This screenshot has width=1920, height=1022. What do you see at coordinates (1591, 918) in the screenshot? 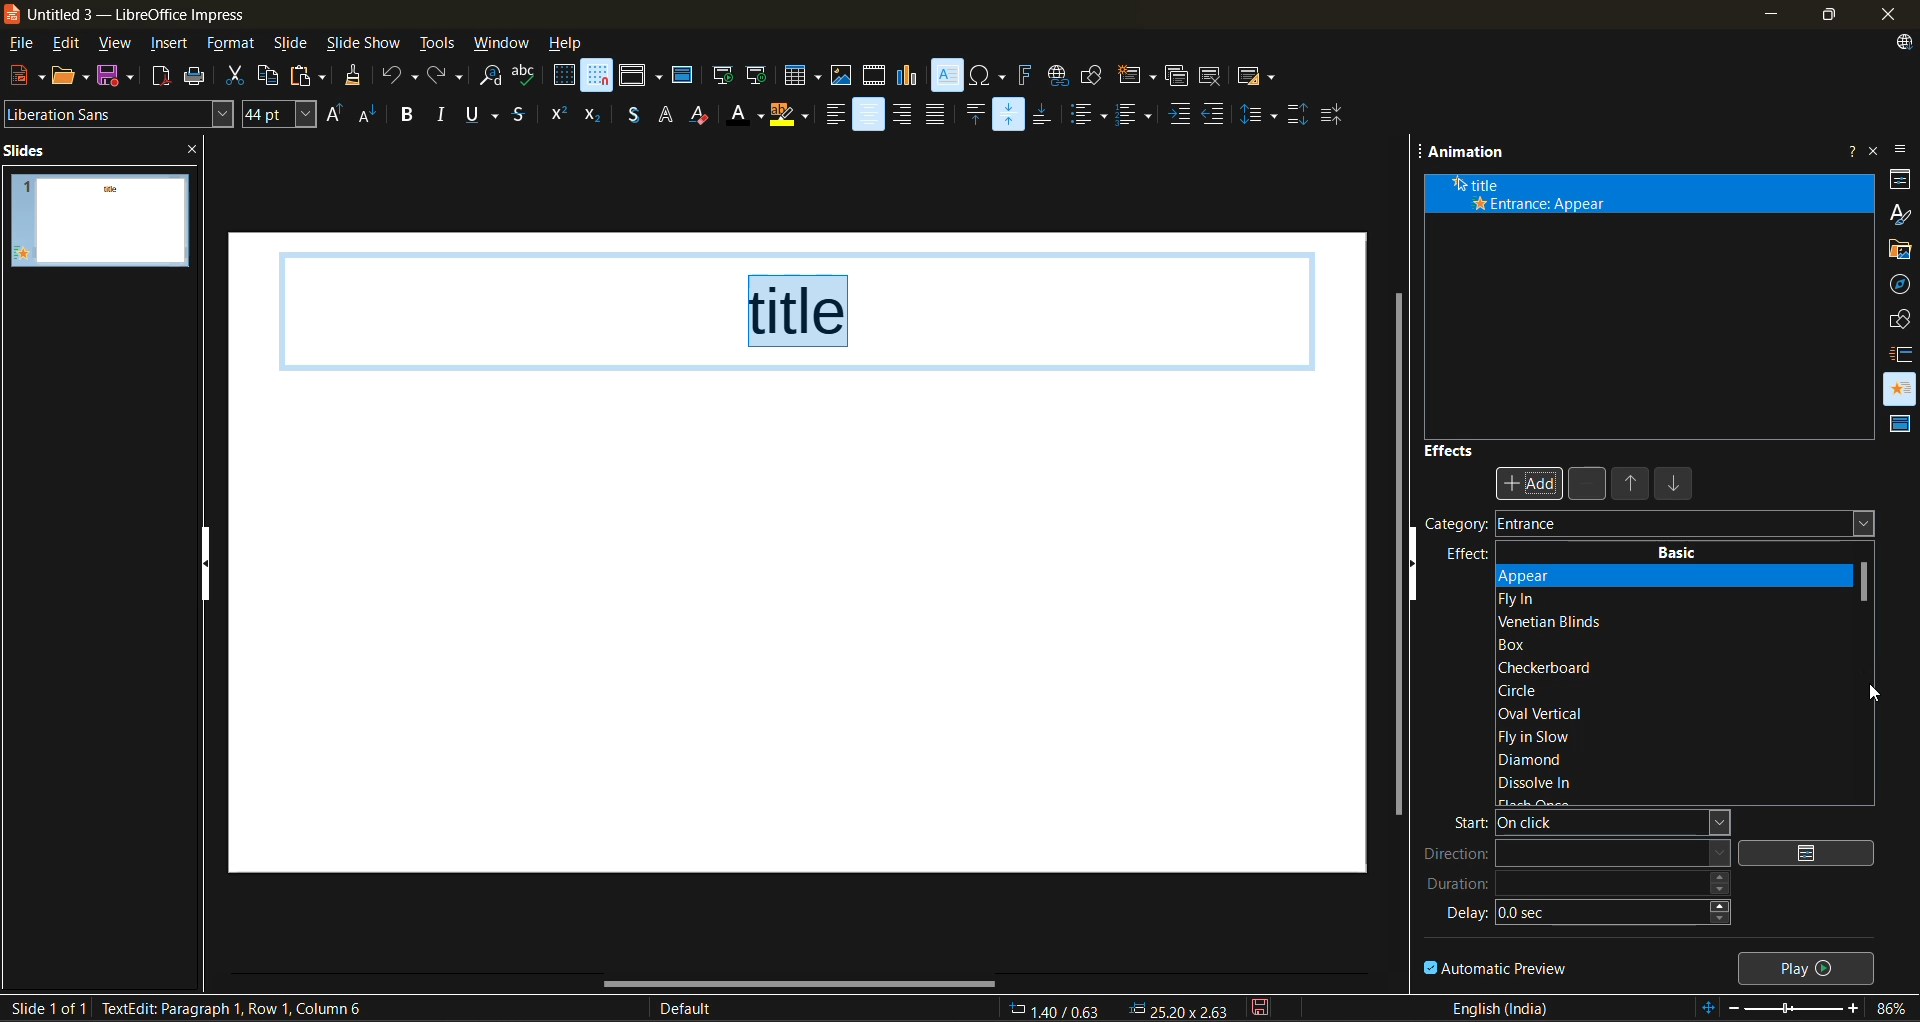
I see `delay` at bounding box center [1591, 918].